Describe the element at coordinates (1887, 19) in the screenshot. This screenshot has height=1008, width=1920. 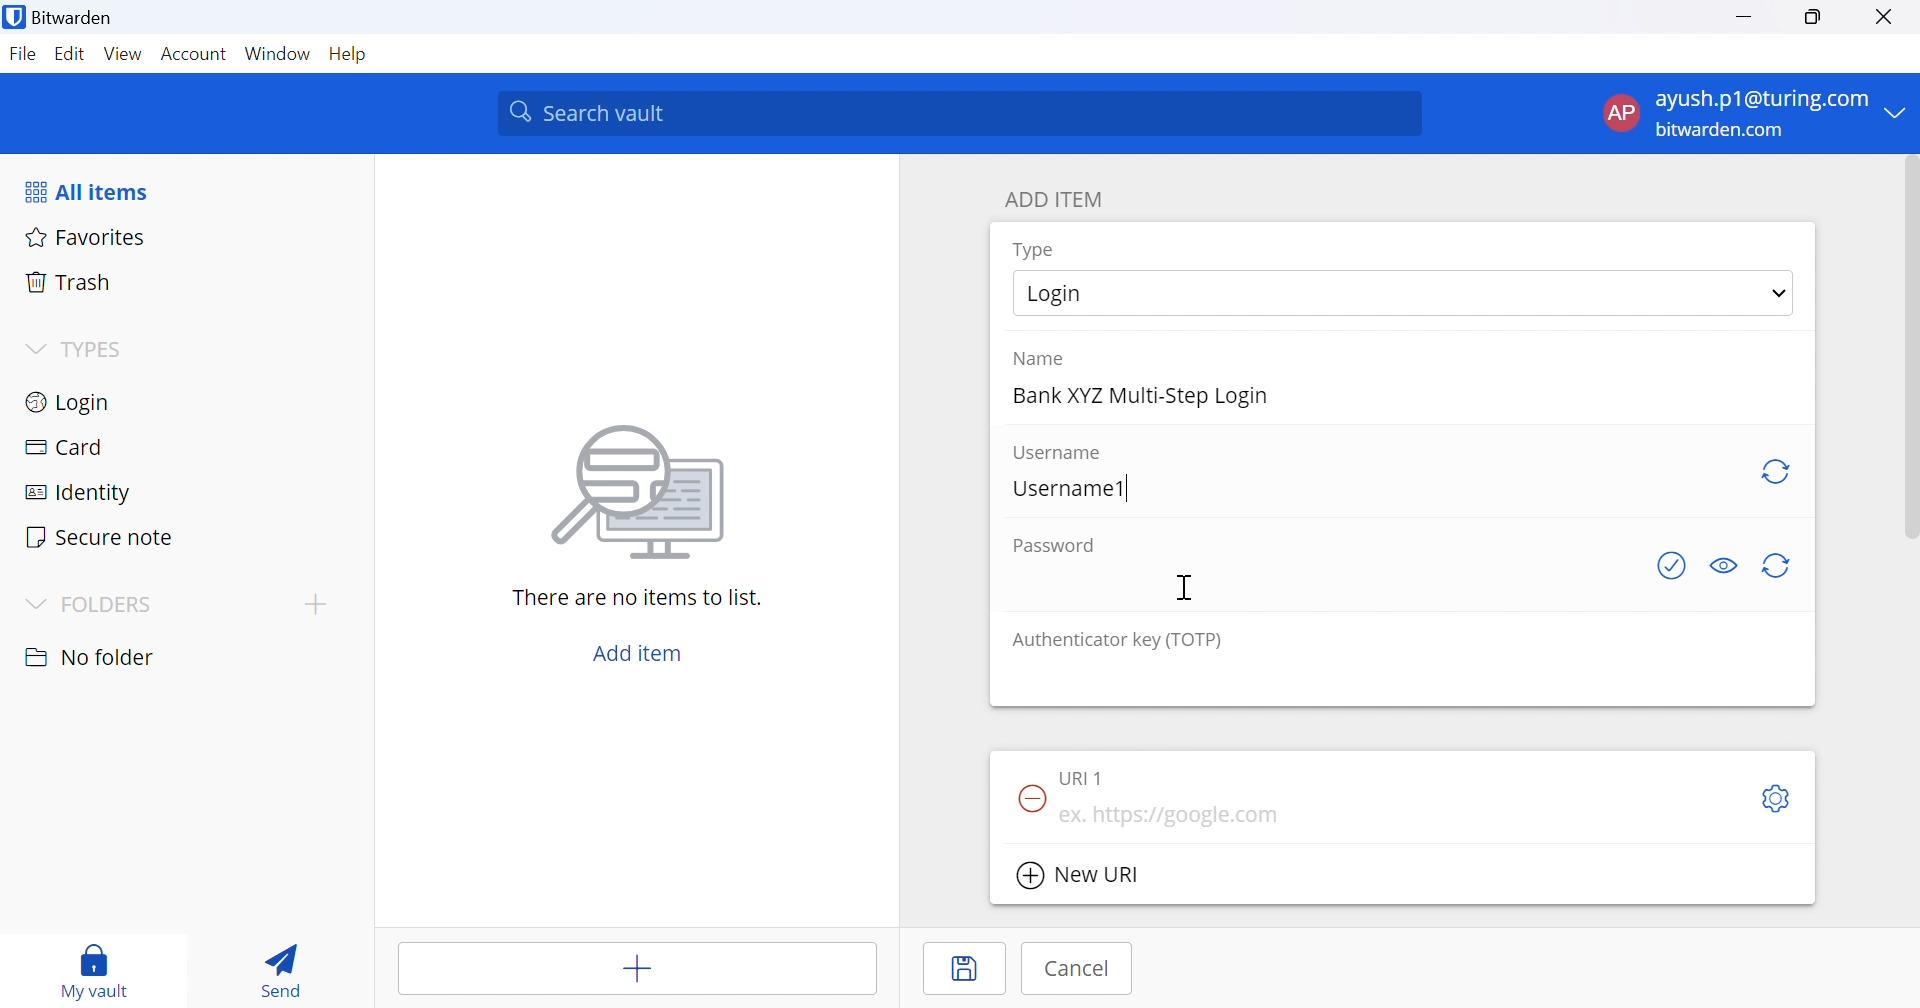
I see `Close` at that location.